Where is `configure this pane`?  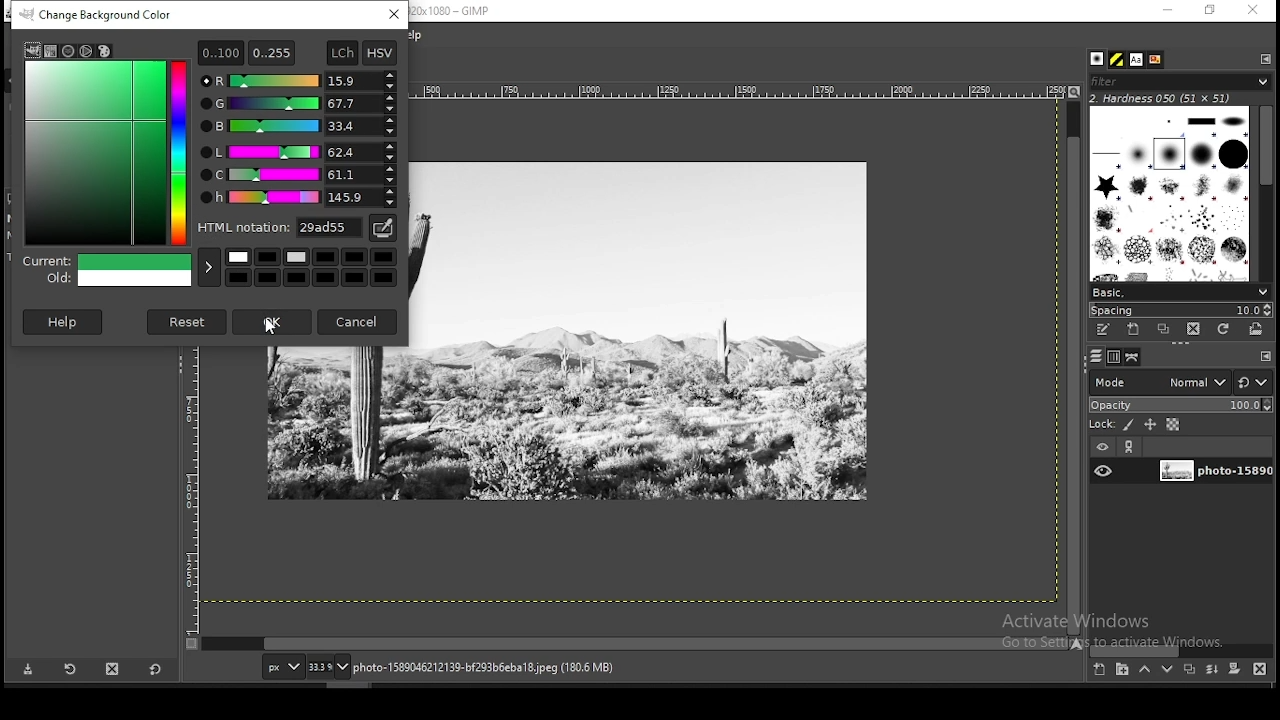
configure this pane is located at coordinates (1264, 356).